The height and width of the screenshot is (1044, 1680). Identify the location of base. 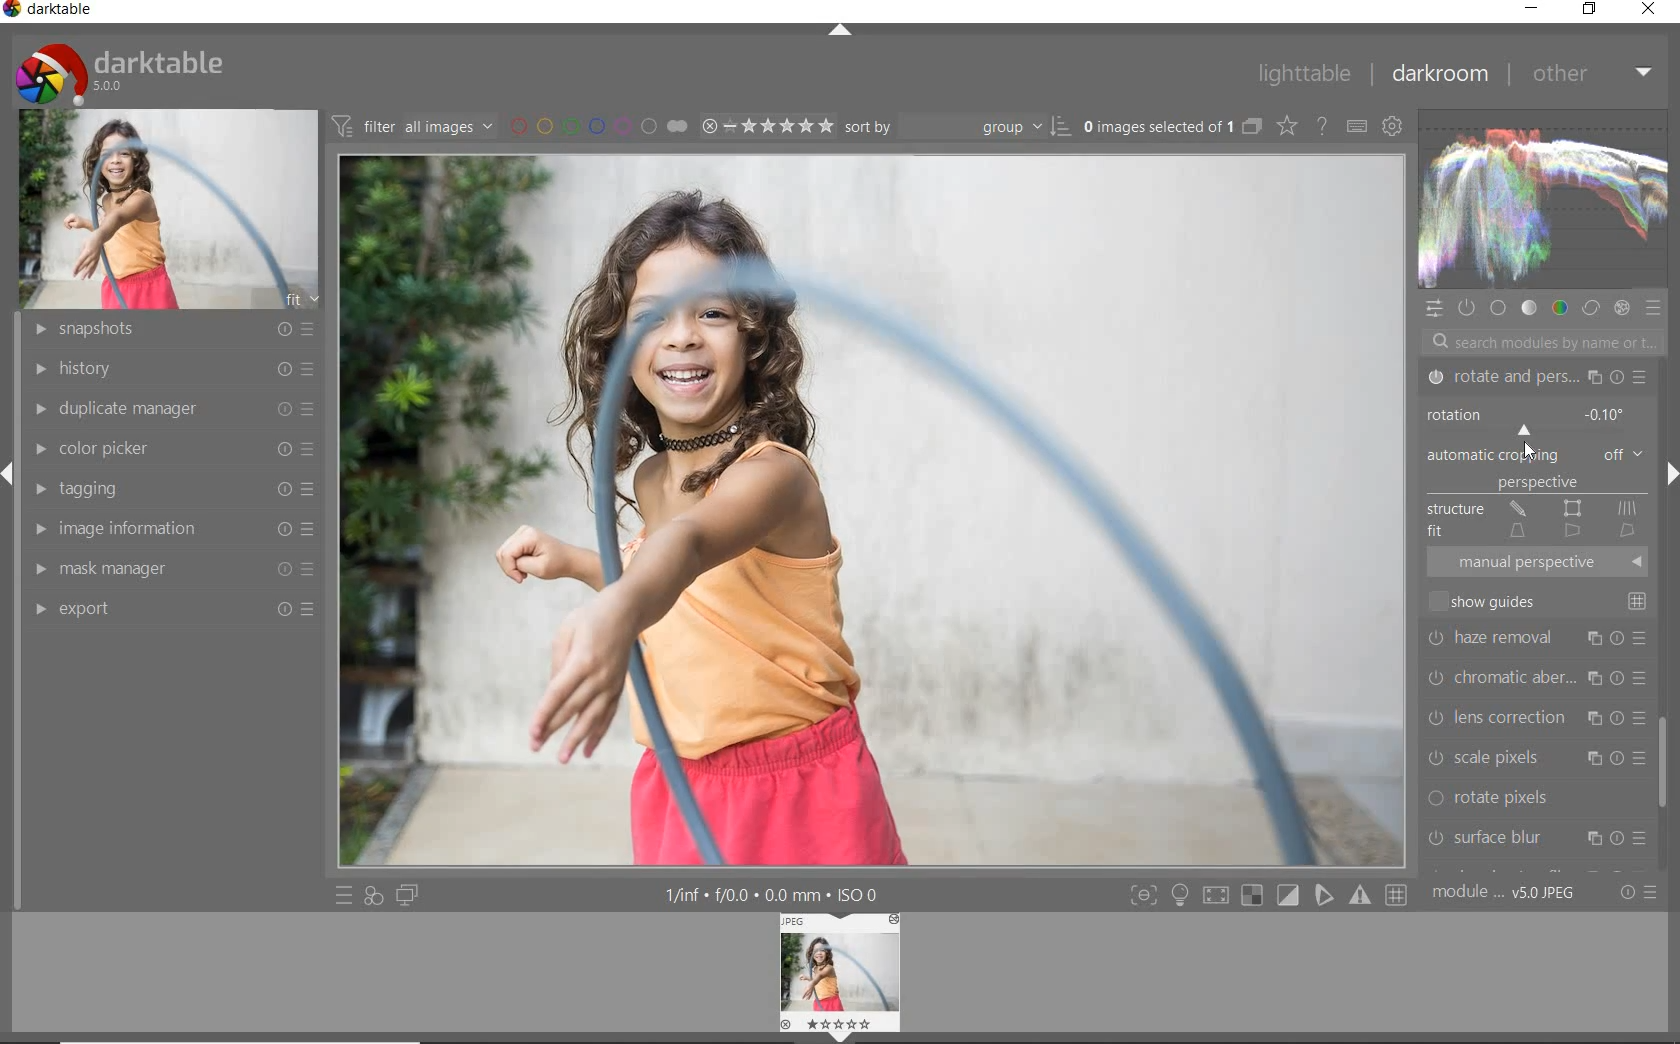
(1498, 309).